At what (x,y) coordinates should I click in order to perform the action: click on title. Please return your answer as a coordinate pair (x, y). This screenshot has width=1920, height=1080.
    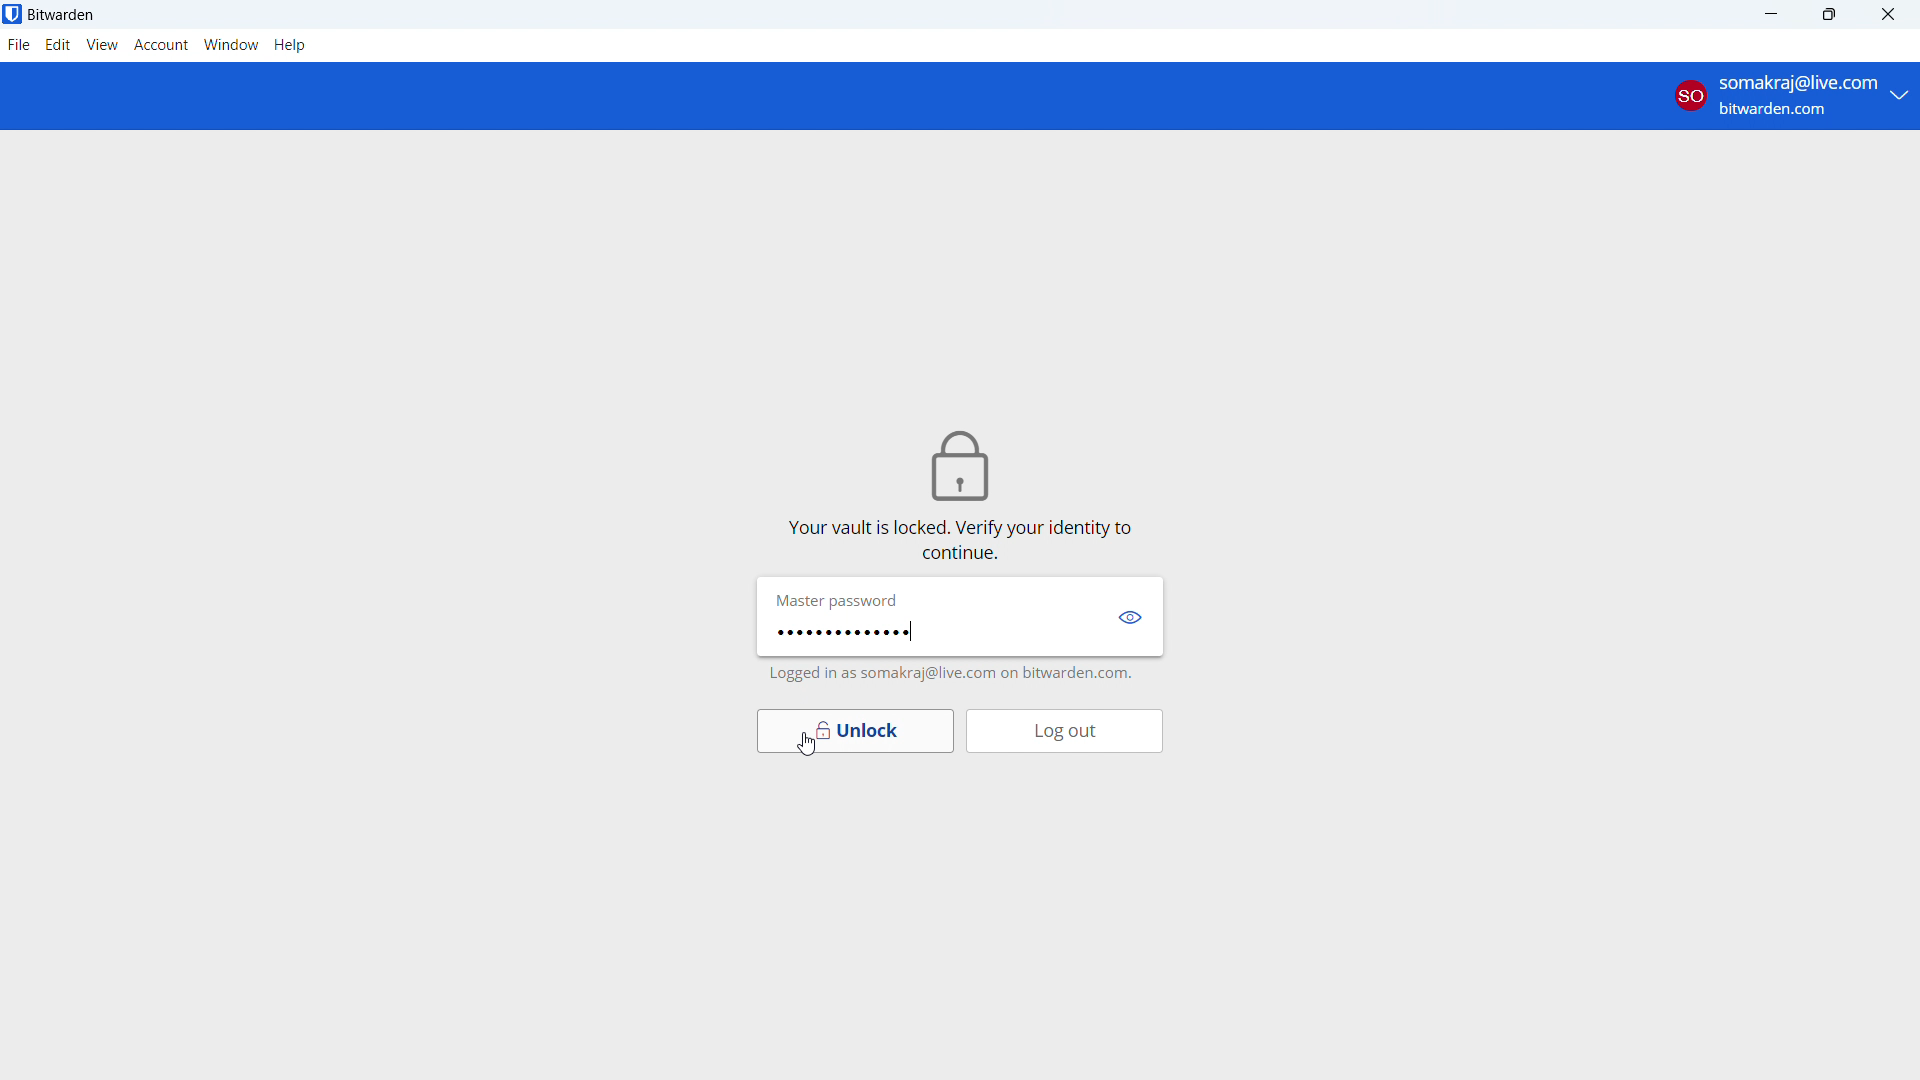
    Looking at the image, I should click on (62, 15).